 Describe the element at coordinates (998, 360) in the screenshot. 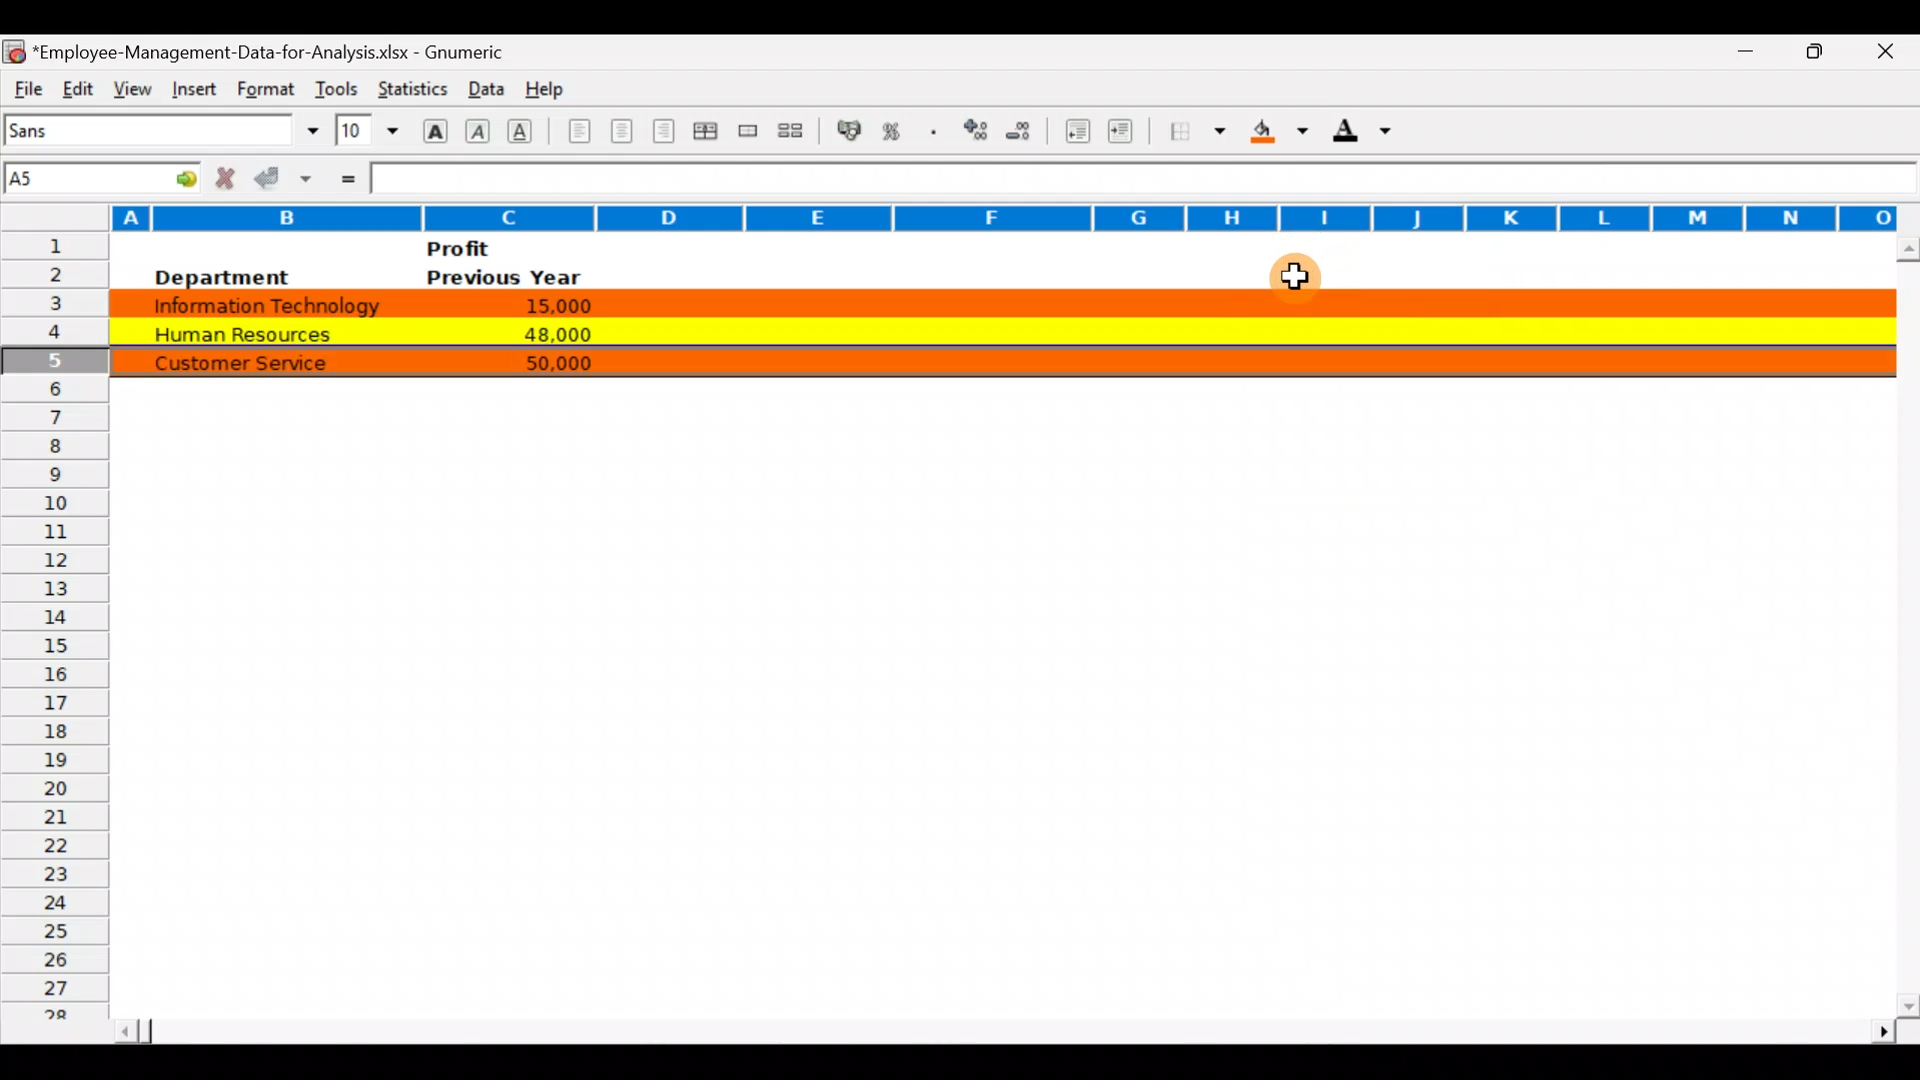

I see `Row 5 of data selected` at that location.